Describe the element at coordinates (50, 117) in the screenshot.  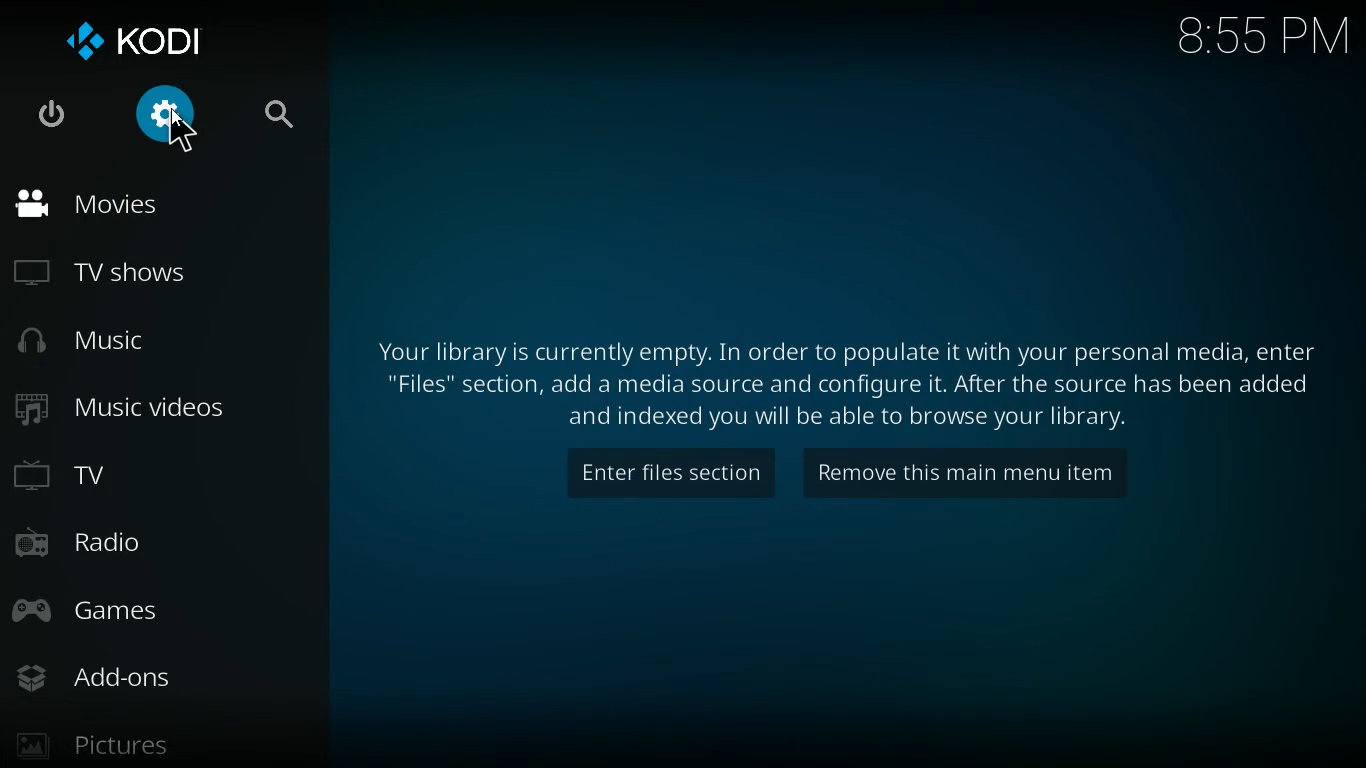
I see `power` at that location.